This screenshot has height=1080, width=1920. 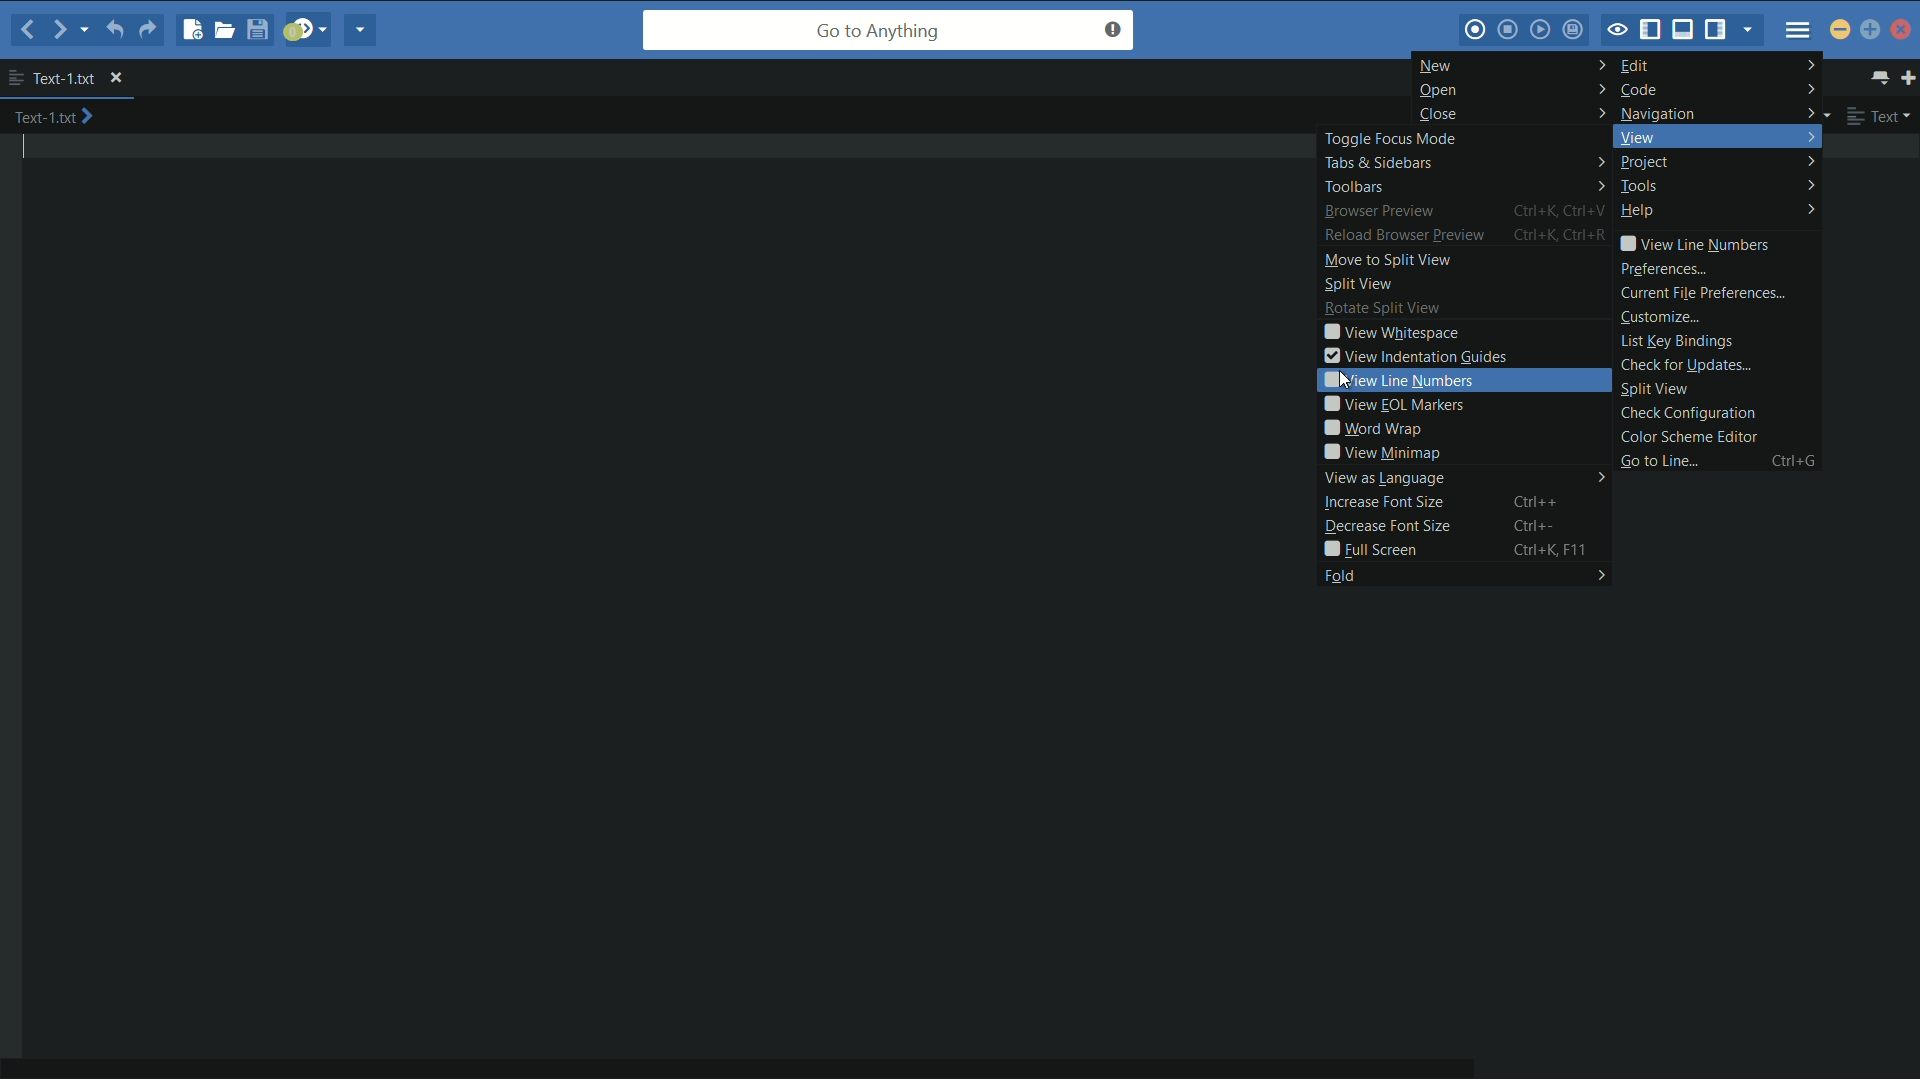 I want to click on show/hide bottom panel, so click(x=1683, y=31).